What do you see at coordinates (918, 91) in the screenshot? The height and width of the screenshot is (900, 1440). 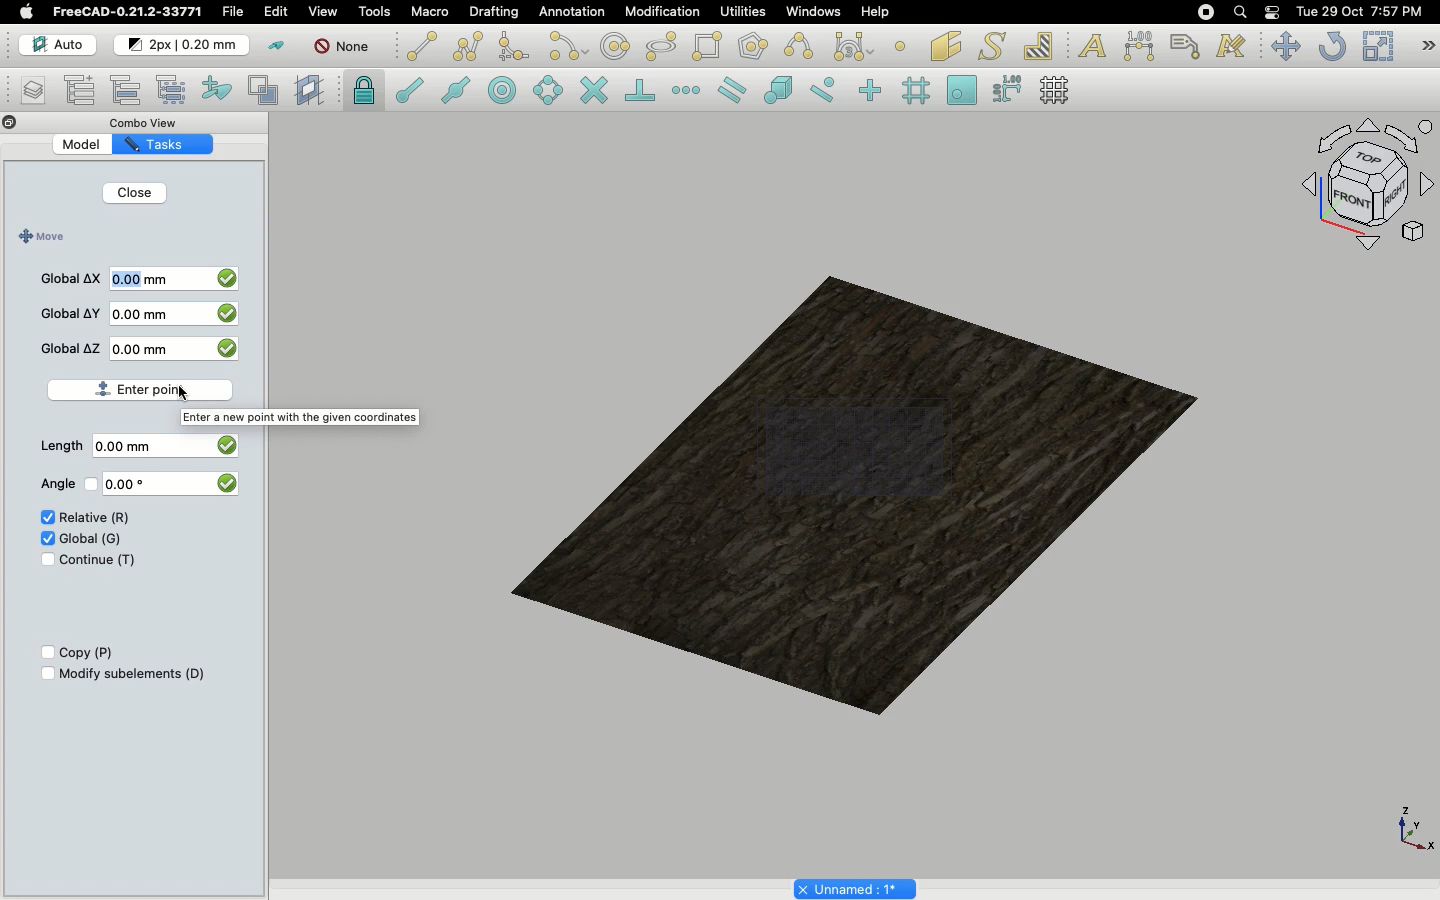 I see `Snap grid` at bounding box center [918, 91].